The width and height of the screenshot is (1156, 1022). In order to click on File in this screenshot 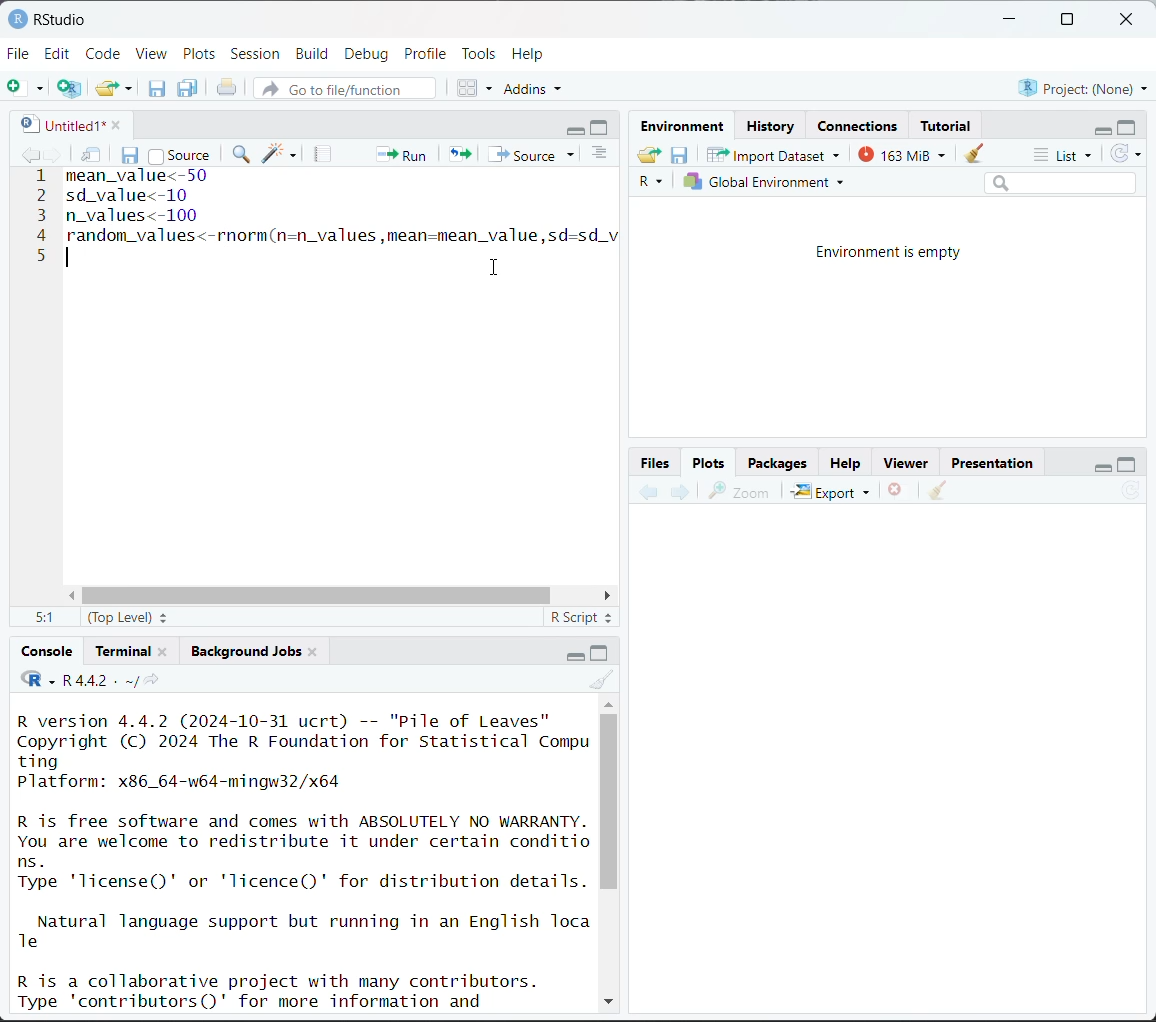, I will do `click(19, 53)`.